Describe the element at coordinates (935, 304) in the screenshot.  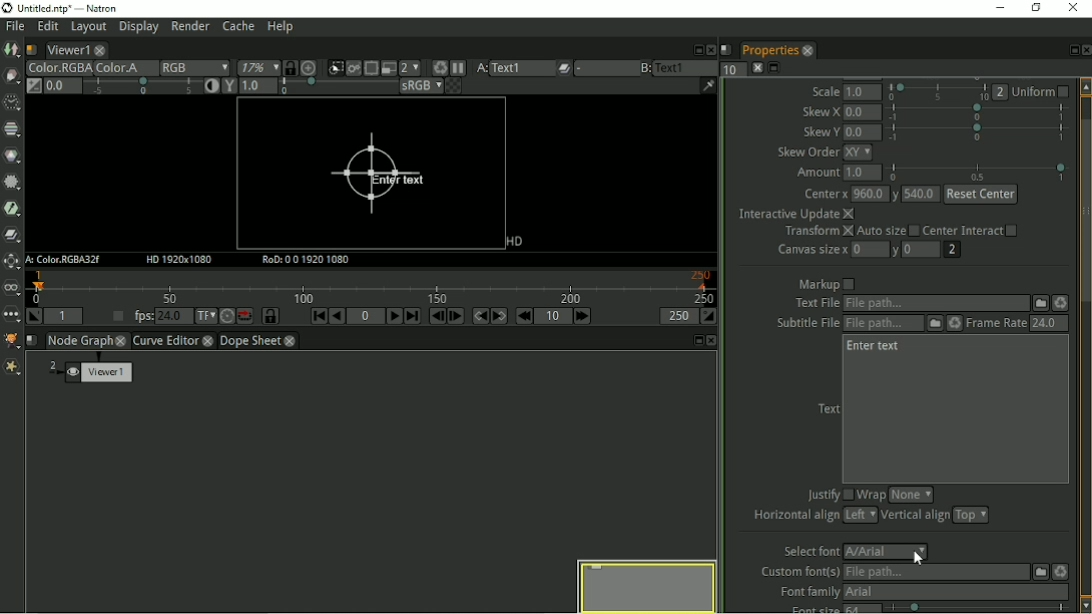
I see `Text File` at that location.